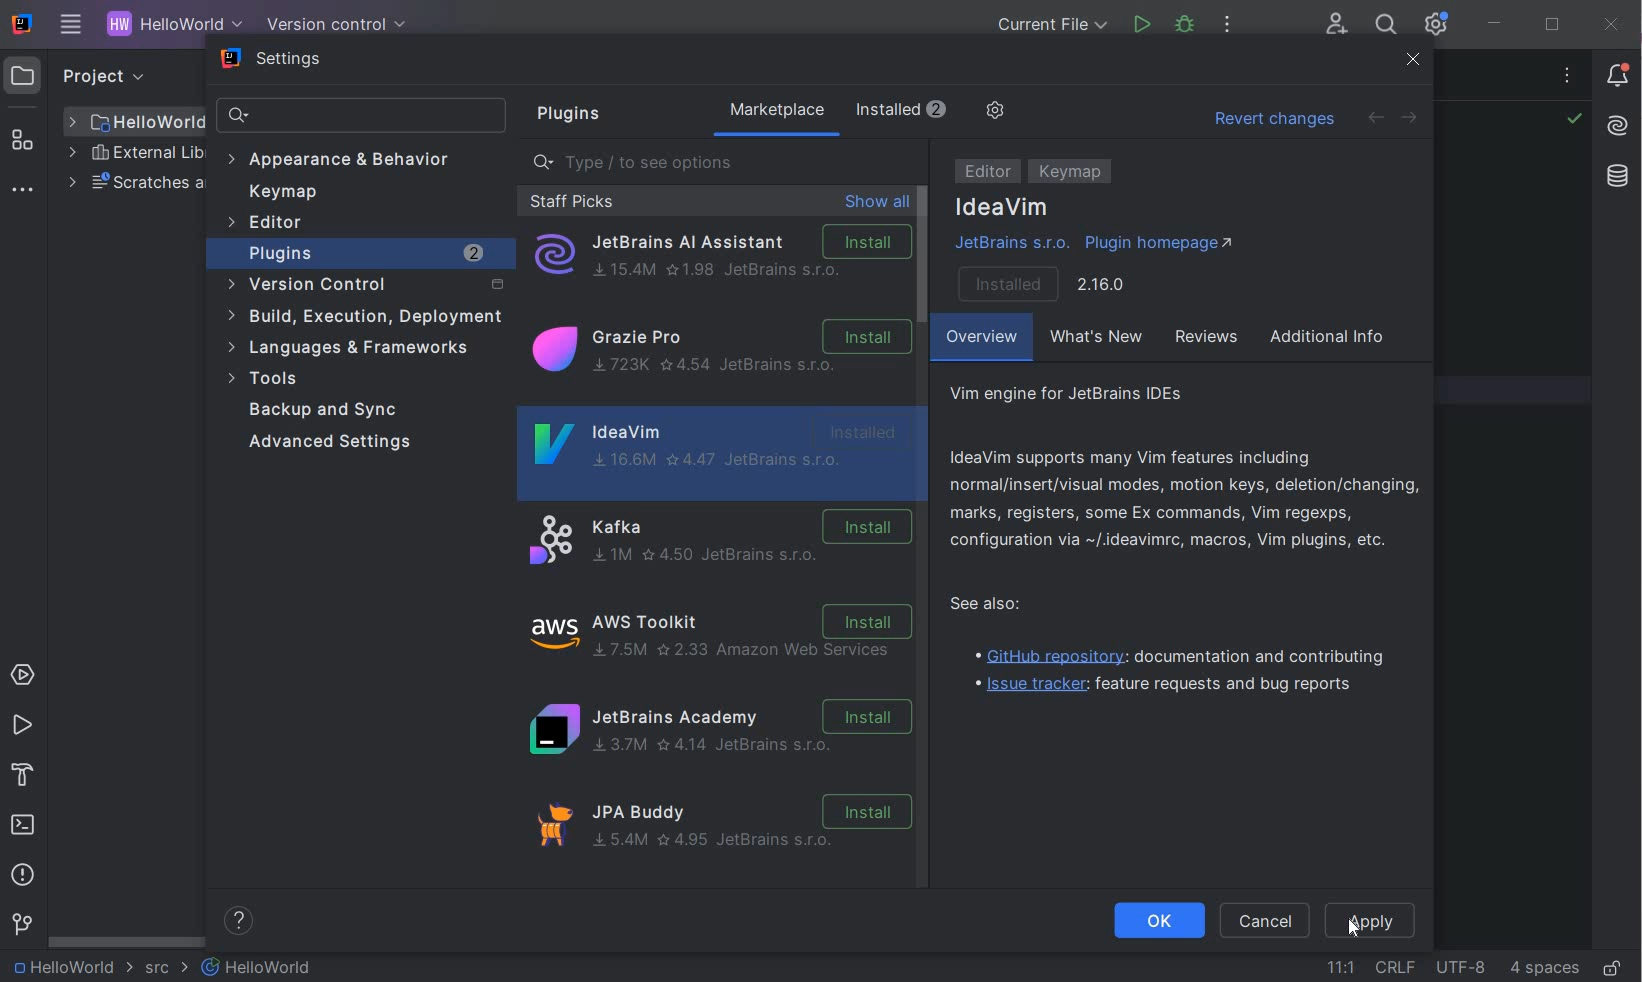  What do you see at coordinates (1099, 339) in the screenshot?
I see `what's new` at bounding box center [1099, 339].